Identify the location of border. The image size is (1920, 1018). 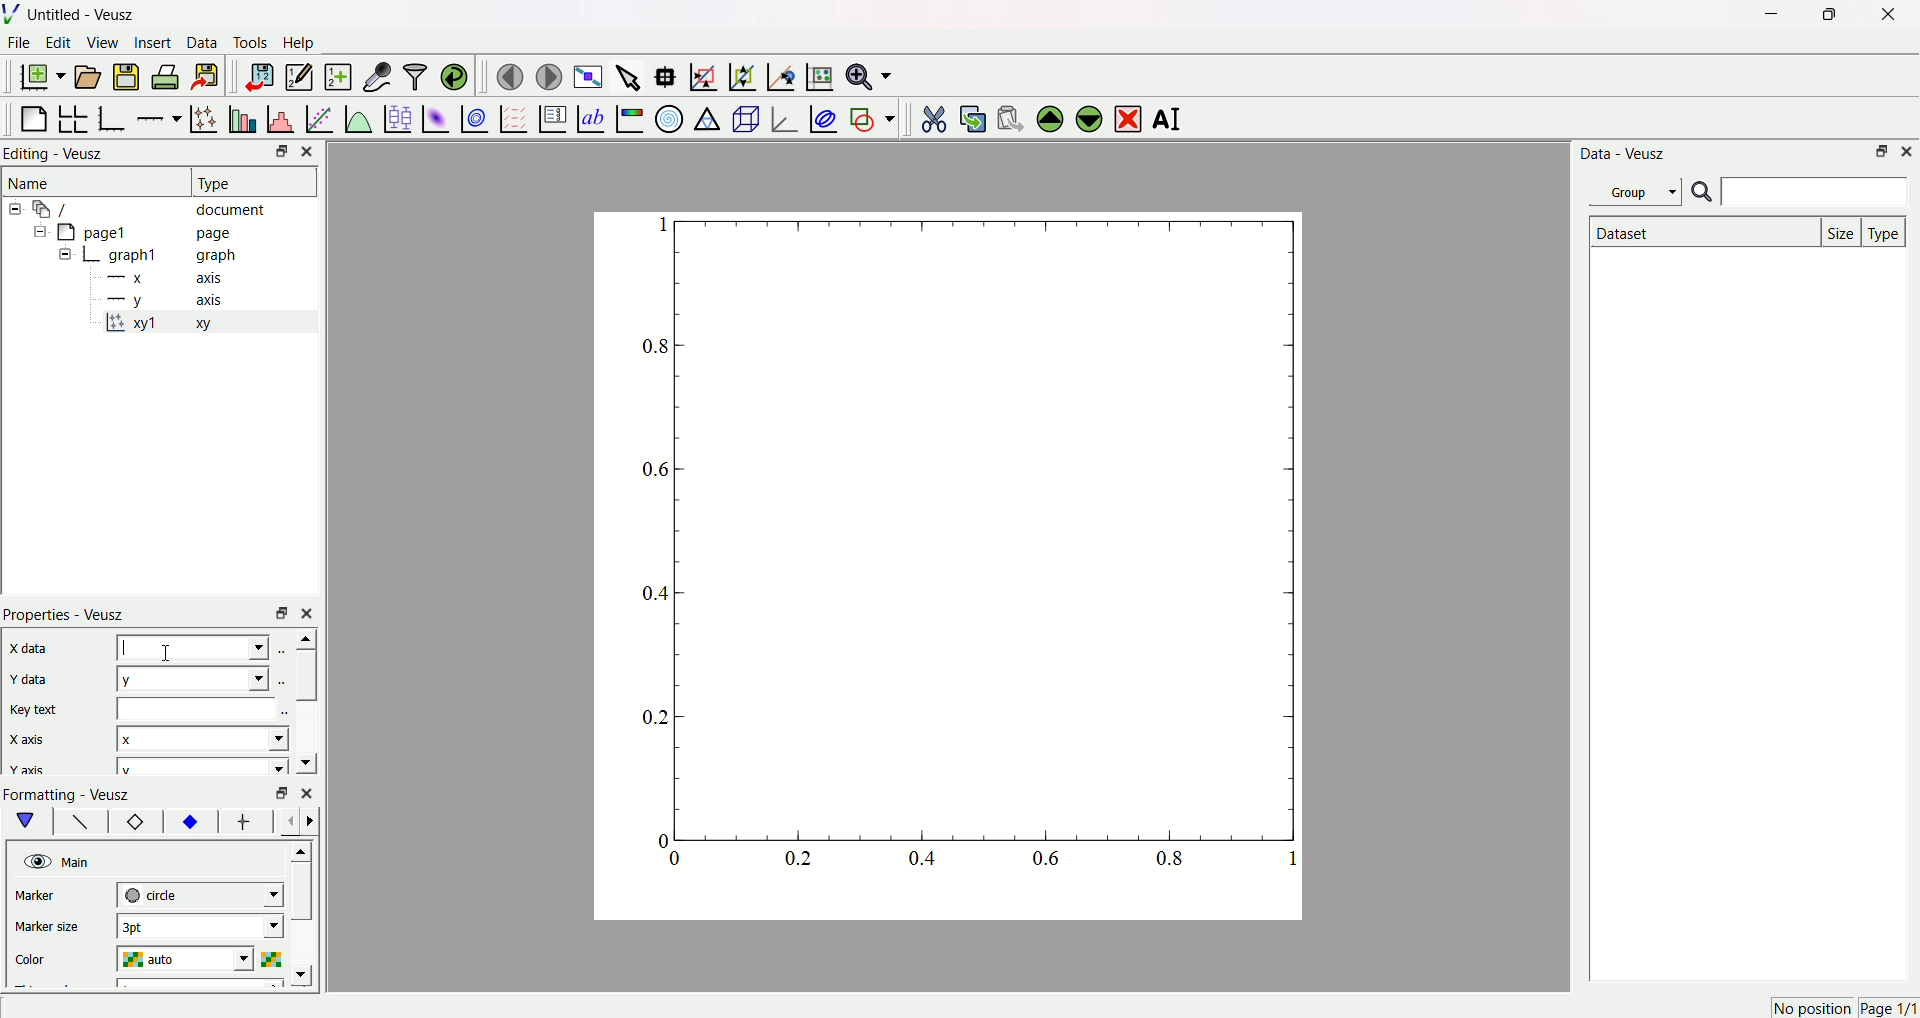
(135, 823).